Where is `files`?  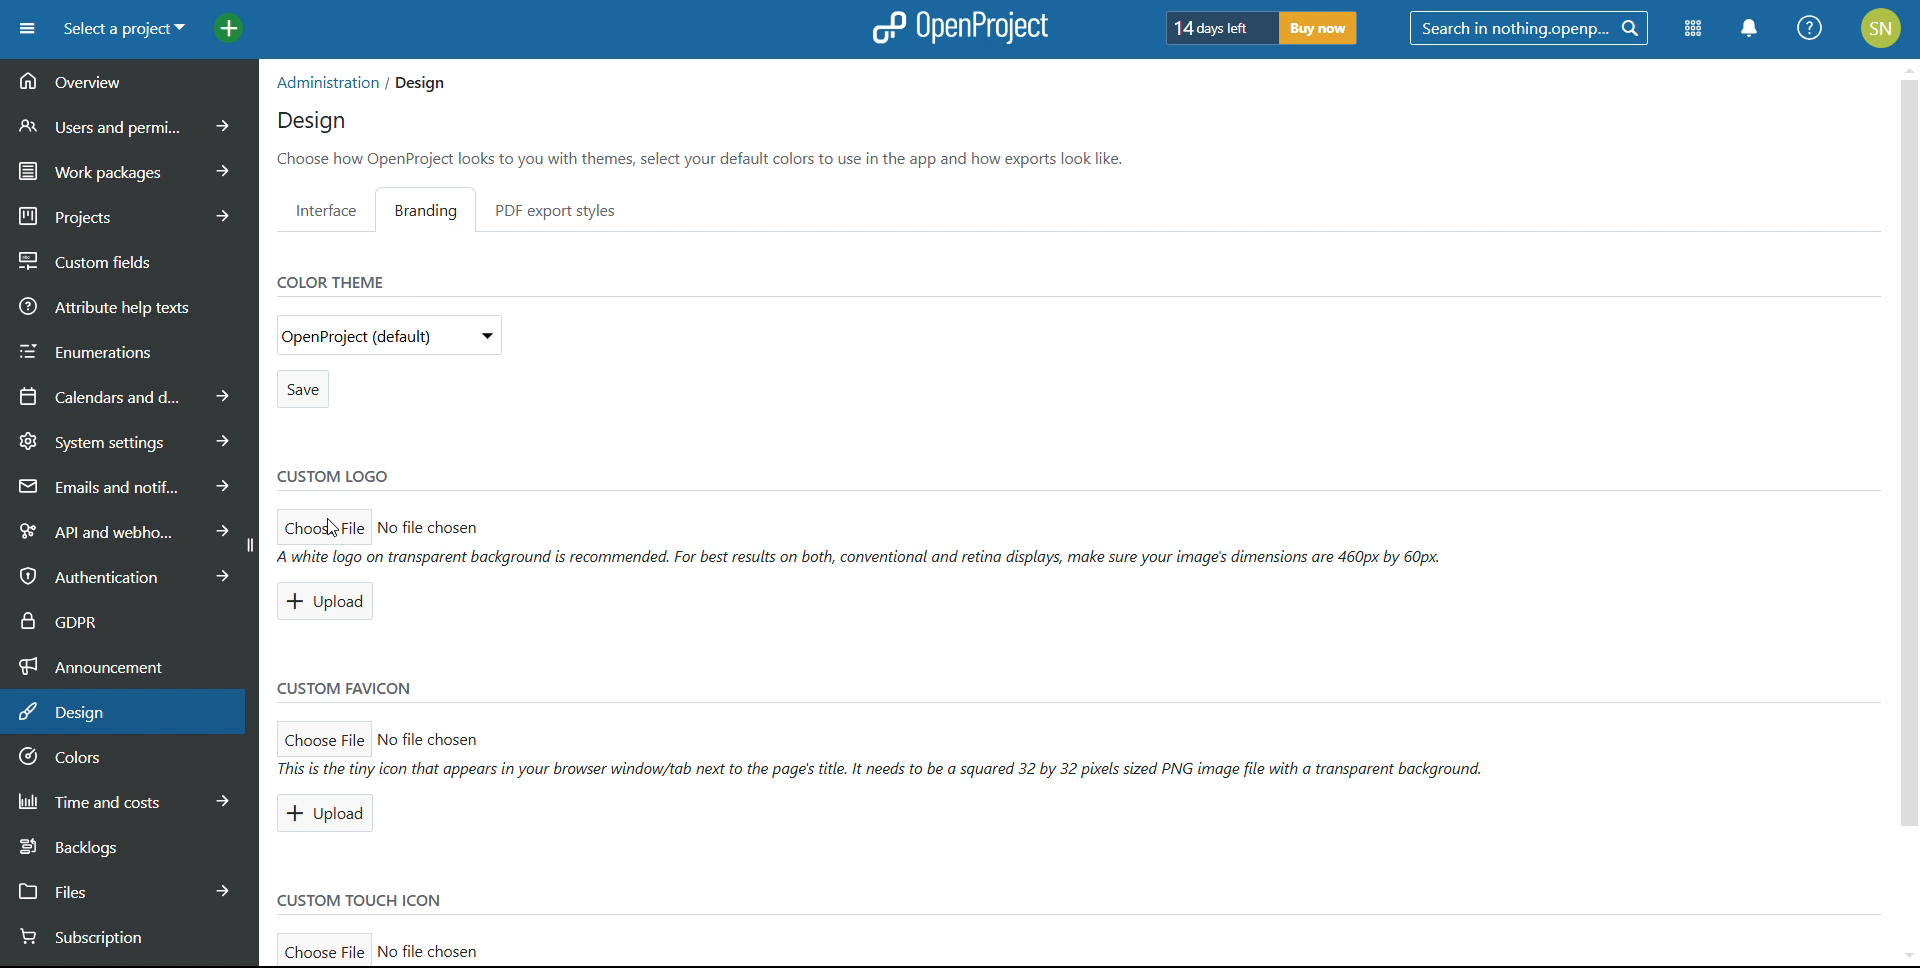
files is located at coordinates (125, 889).